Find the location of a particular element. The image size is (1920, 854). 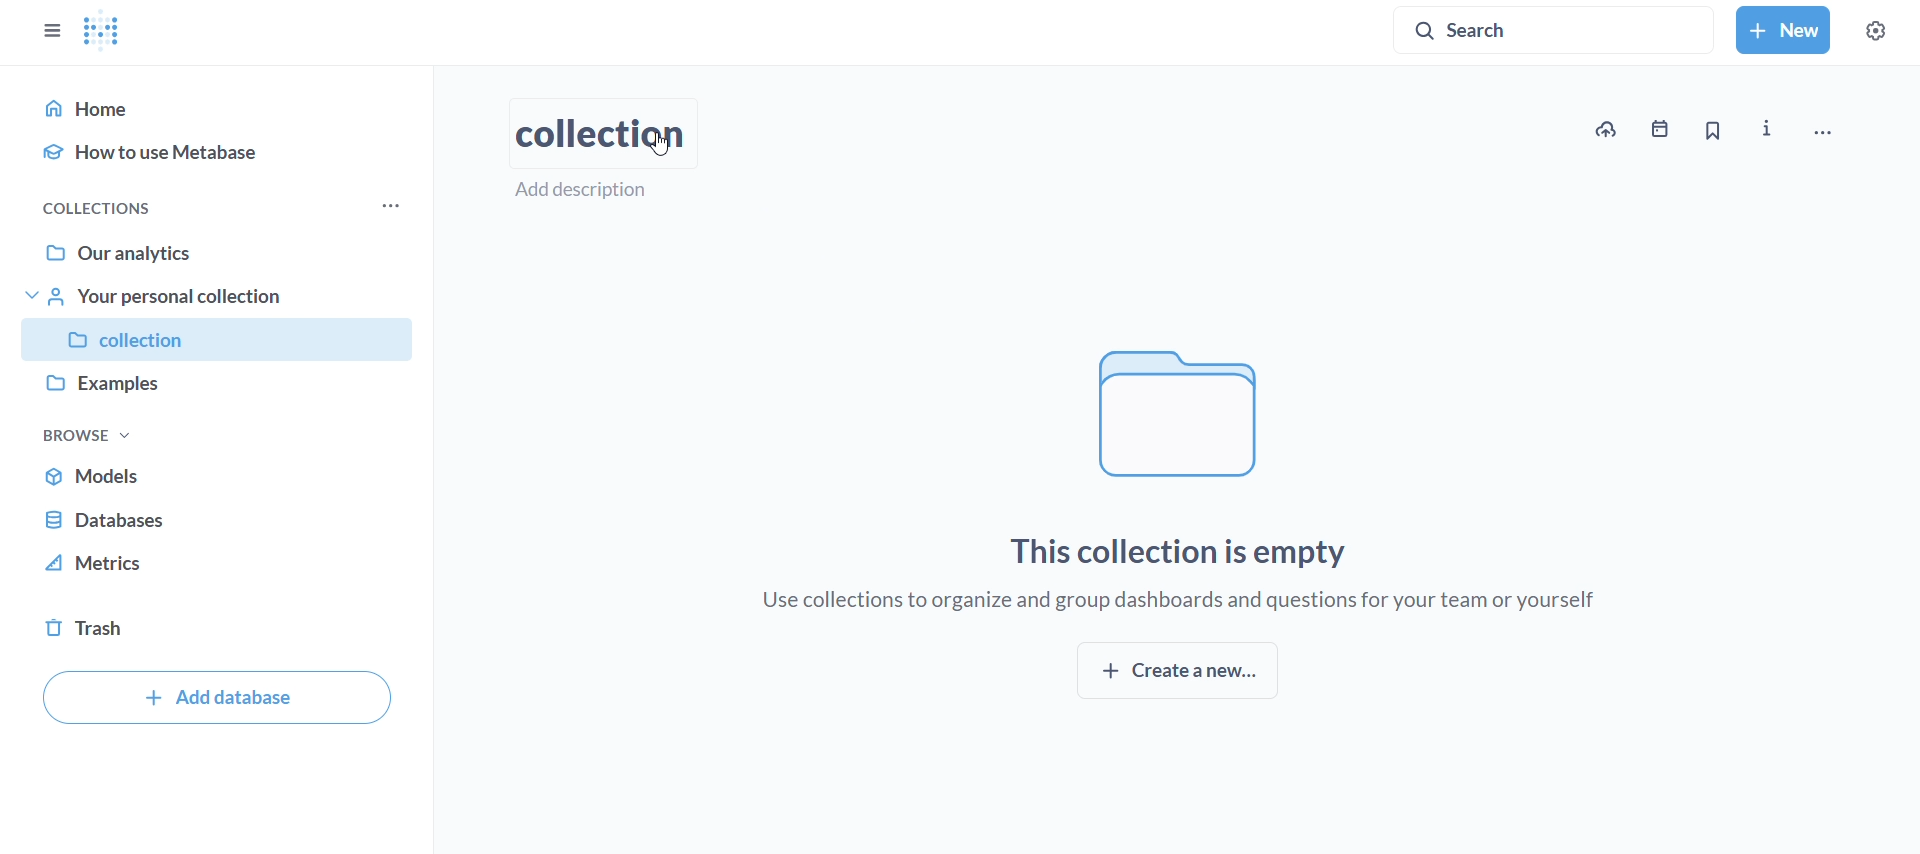

more is located at coordinates (396, 206).